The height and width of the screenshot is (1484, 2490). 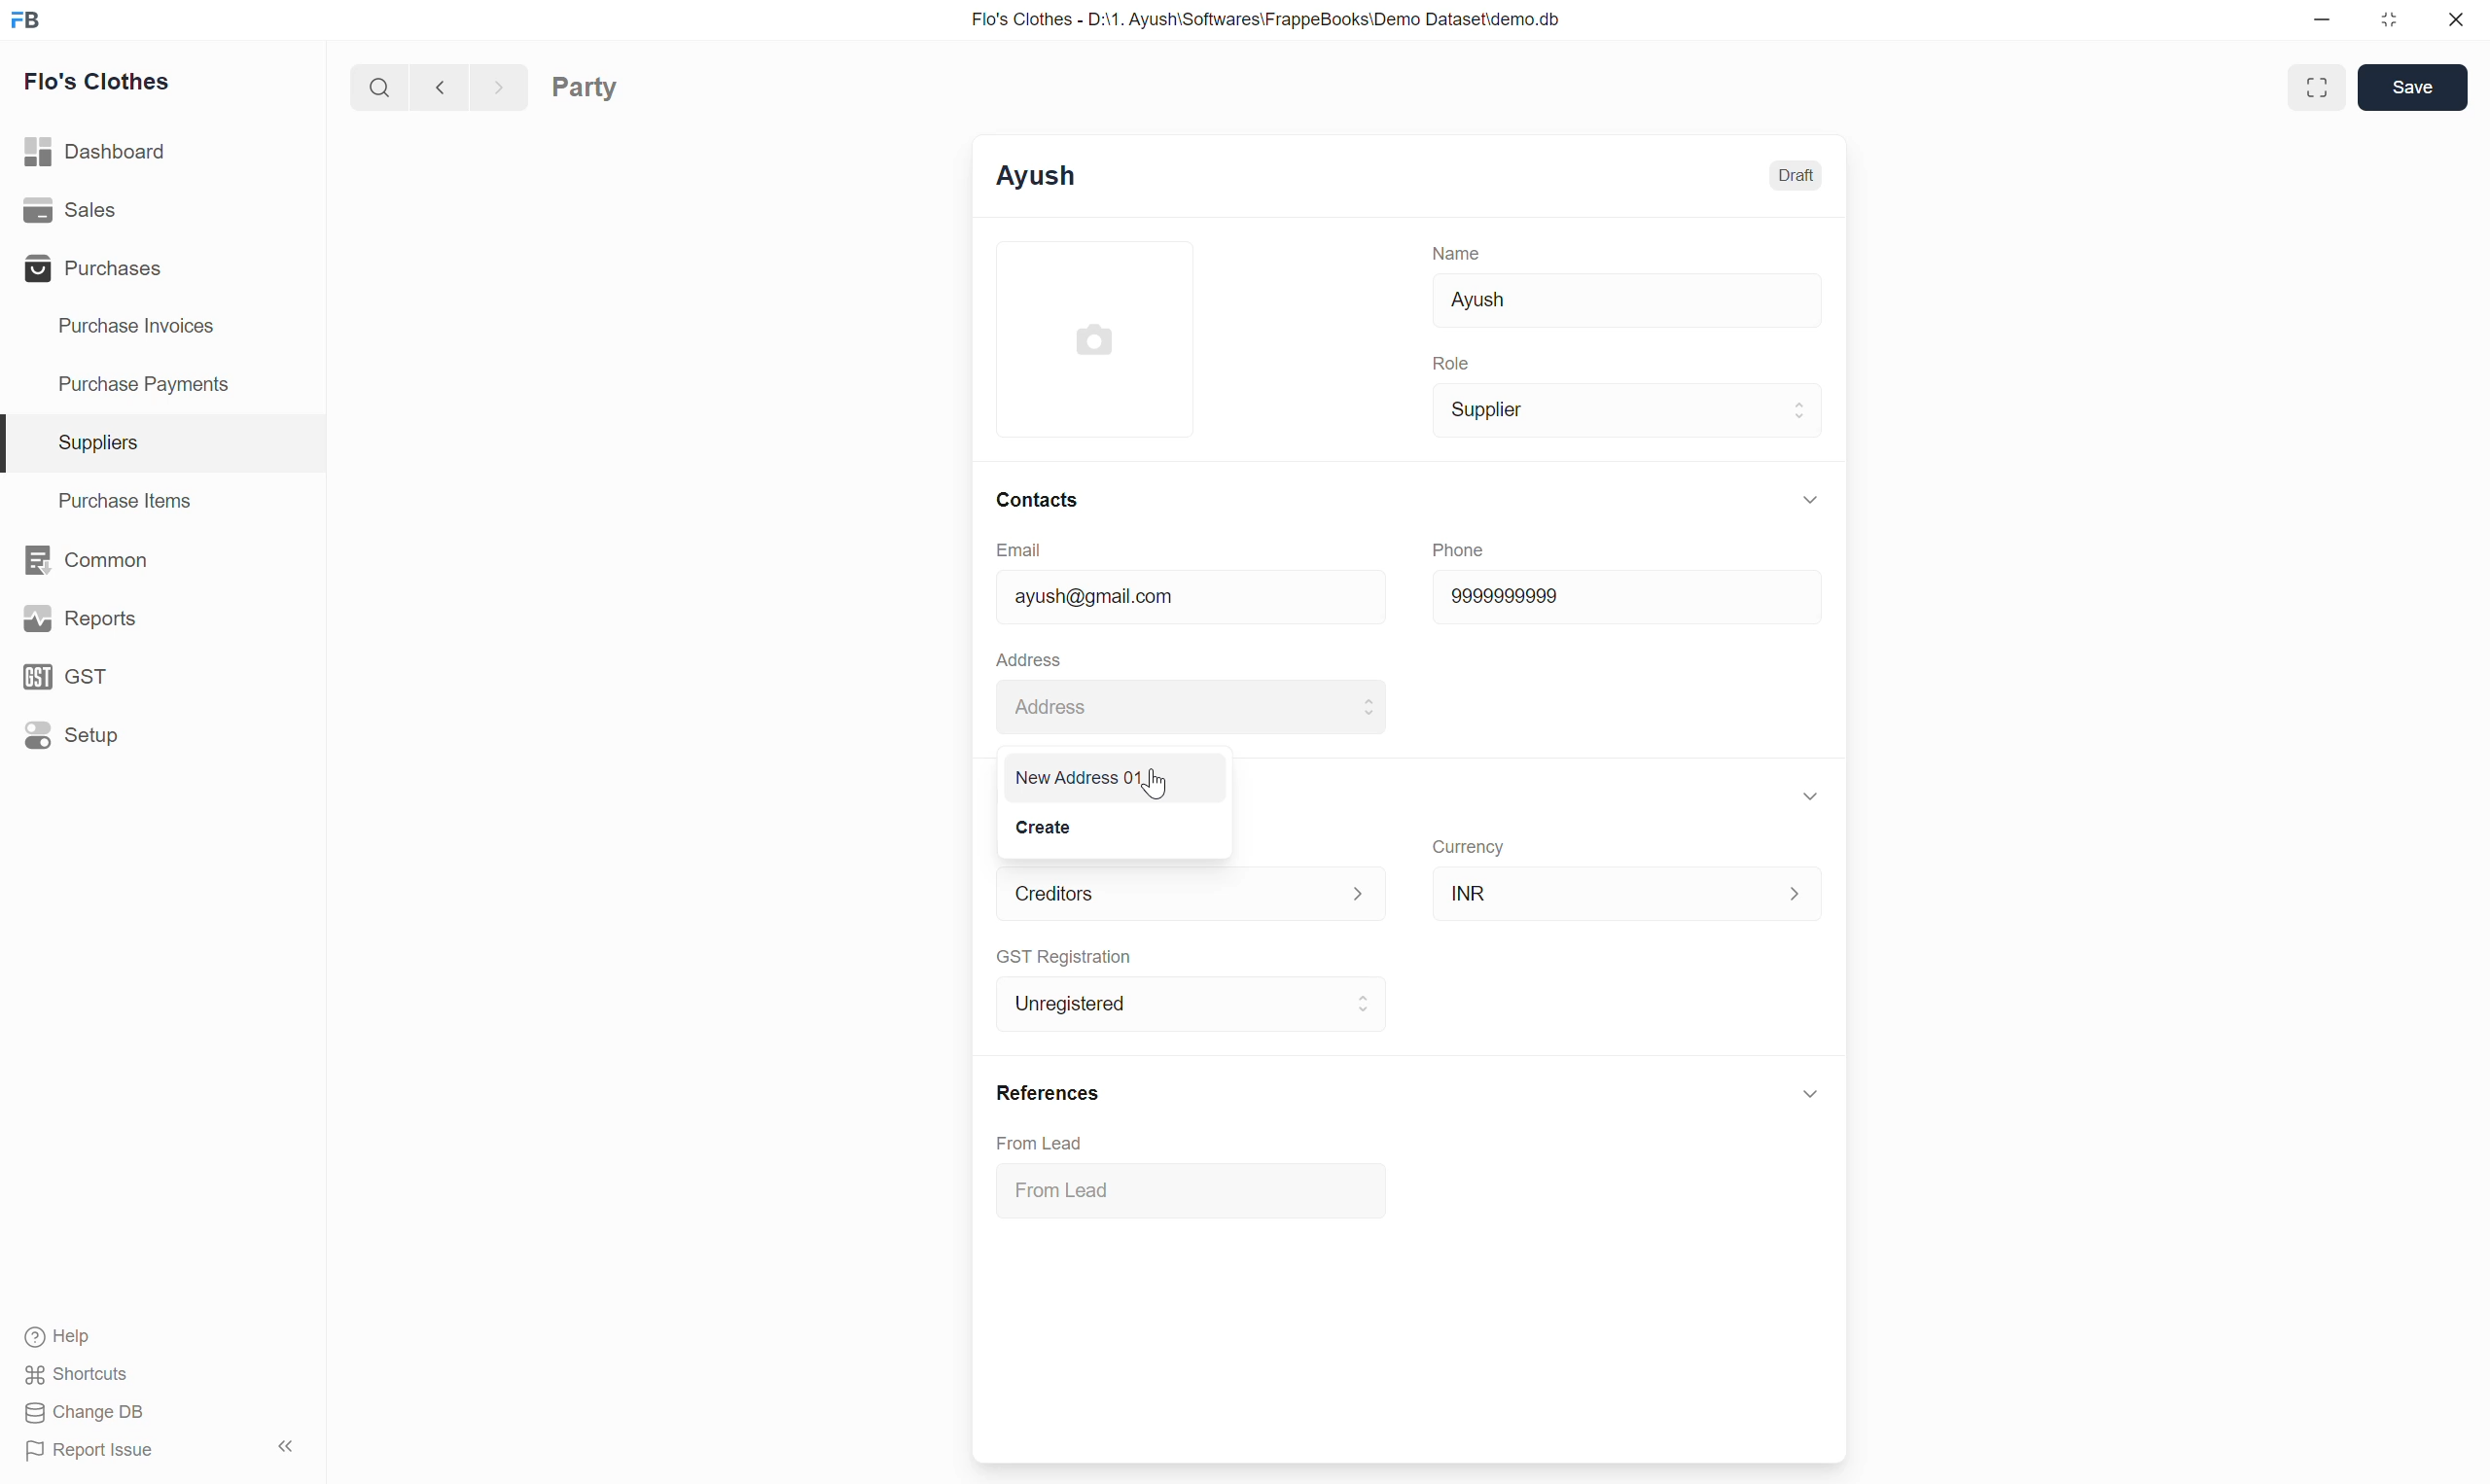 What do you see at coordinates (1810, 796) in the screenshot?
I see `Collapse` at bounding box center [1810, 796].